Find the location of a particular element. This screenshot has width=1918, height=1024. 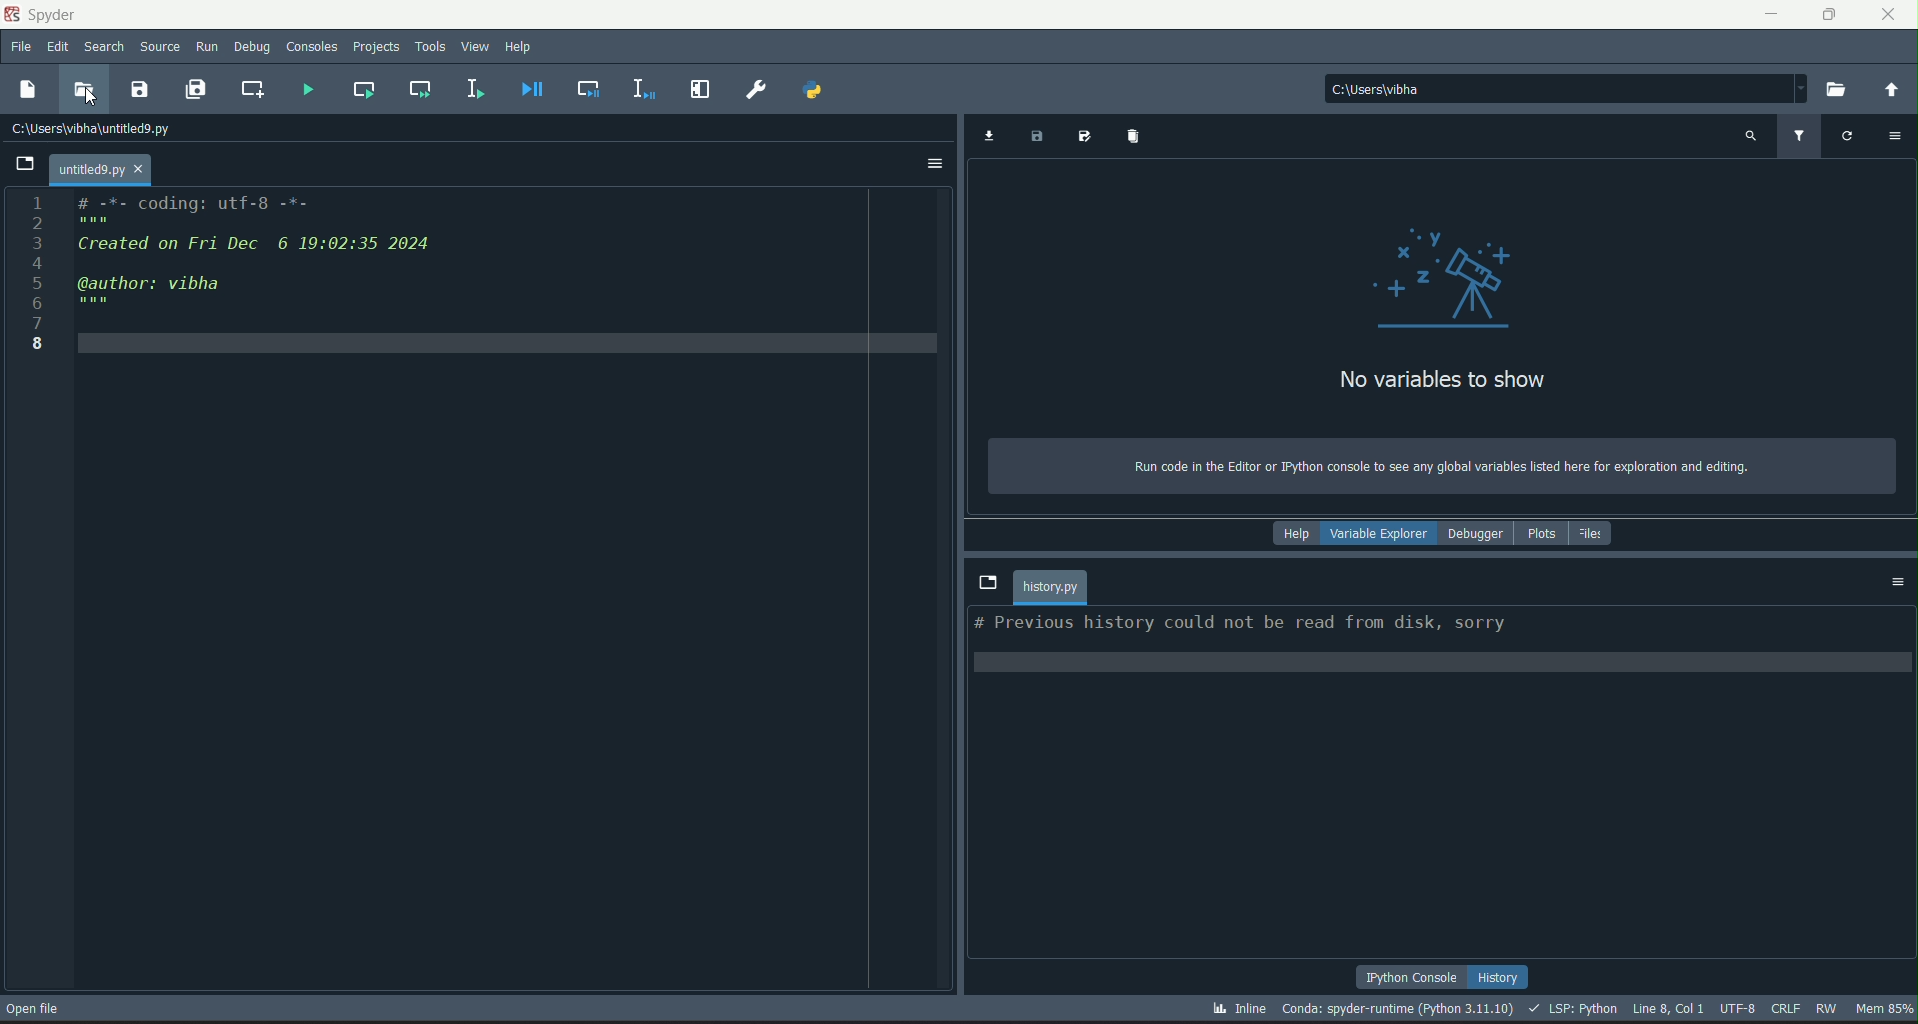

file path is located at coordinates (1567, 87).